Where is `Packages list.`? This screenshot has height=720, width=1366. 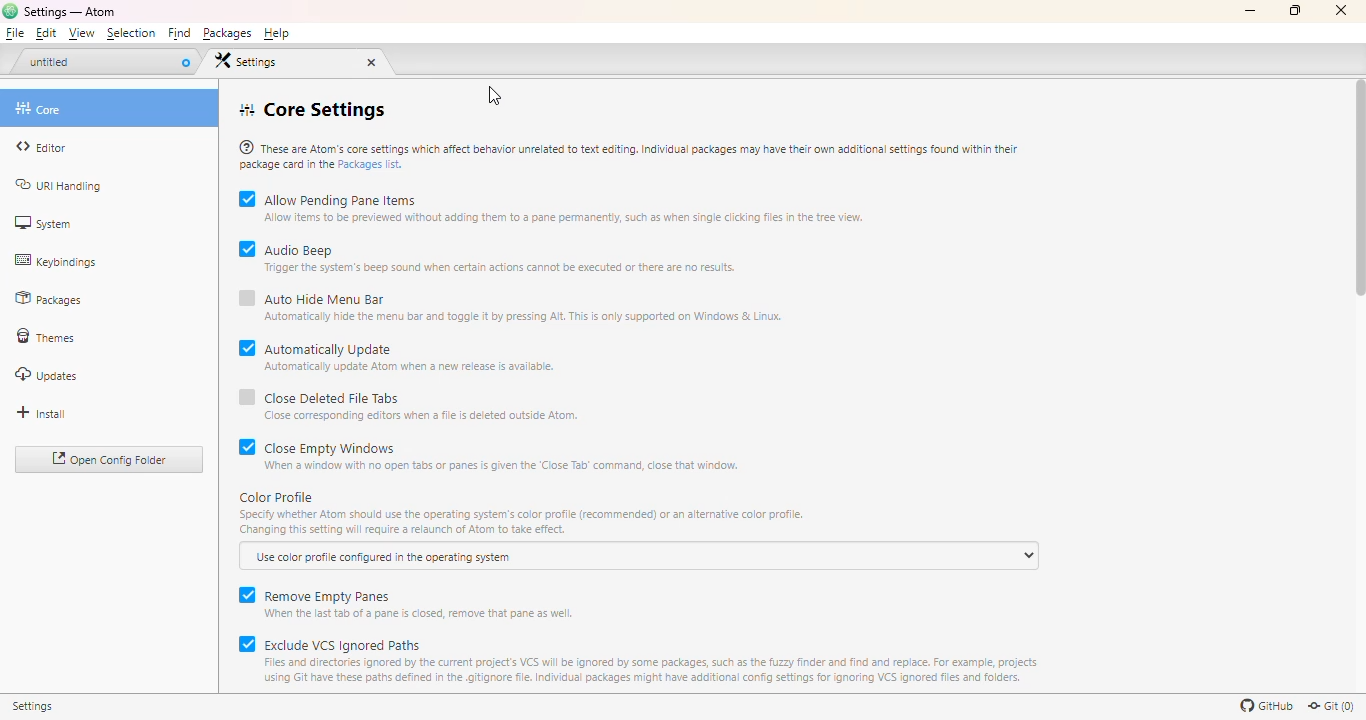
Packages list. is located at coordinates (374, 167).